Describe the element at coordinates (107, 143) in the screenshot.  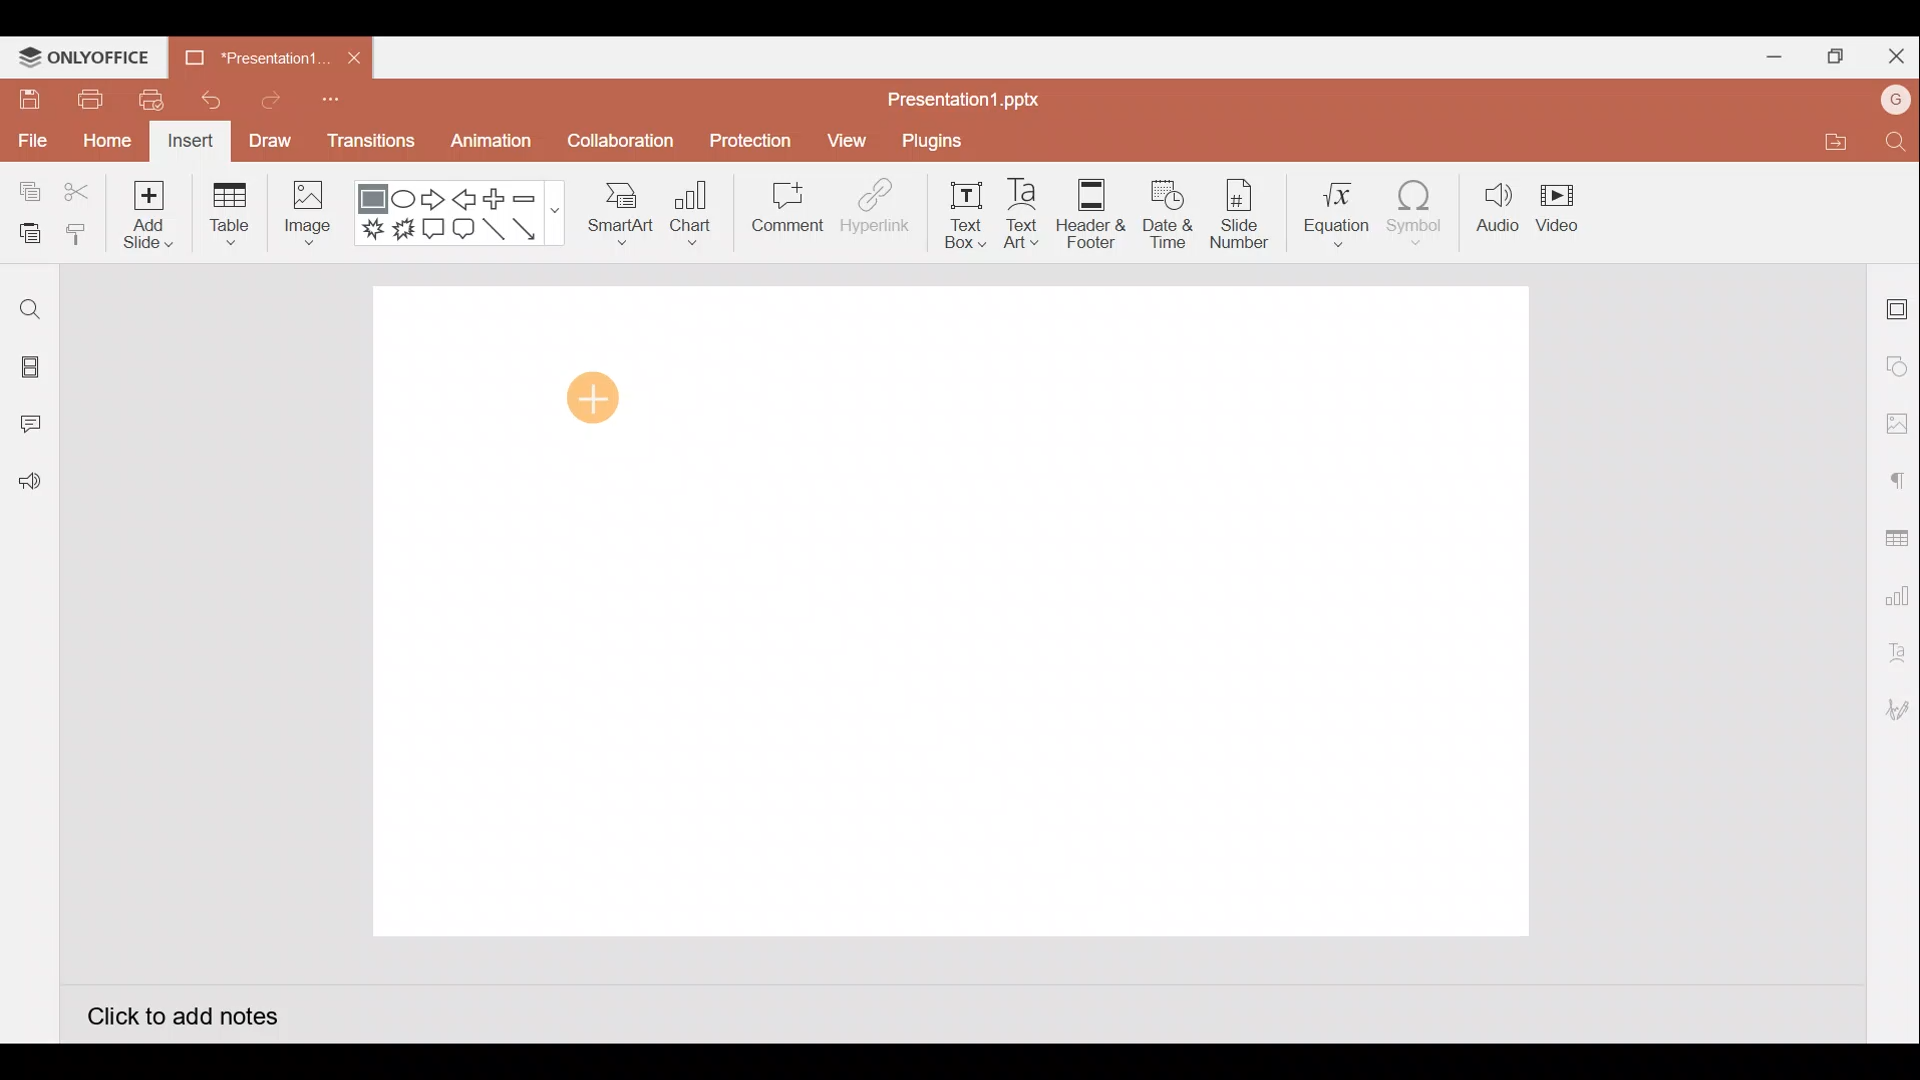
I see `Home` at that location.